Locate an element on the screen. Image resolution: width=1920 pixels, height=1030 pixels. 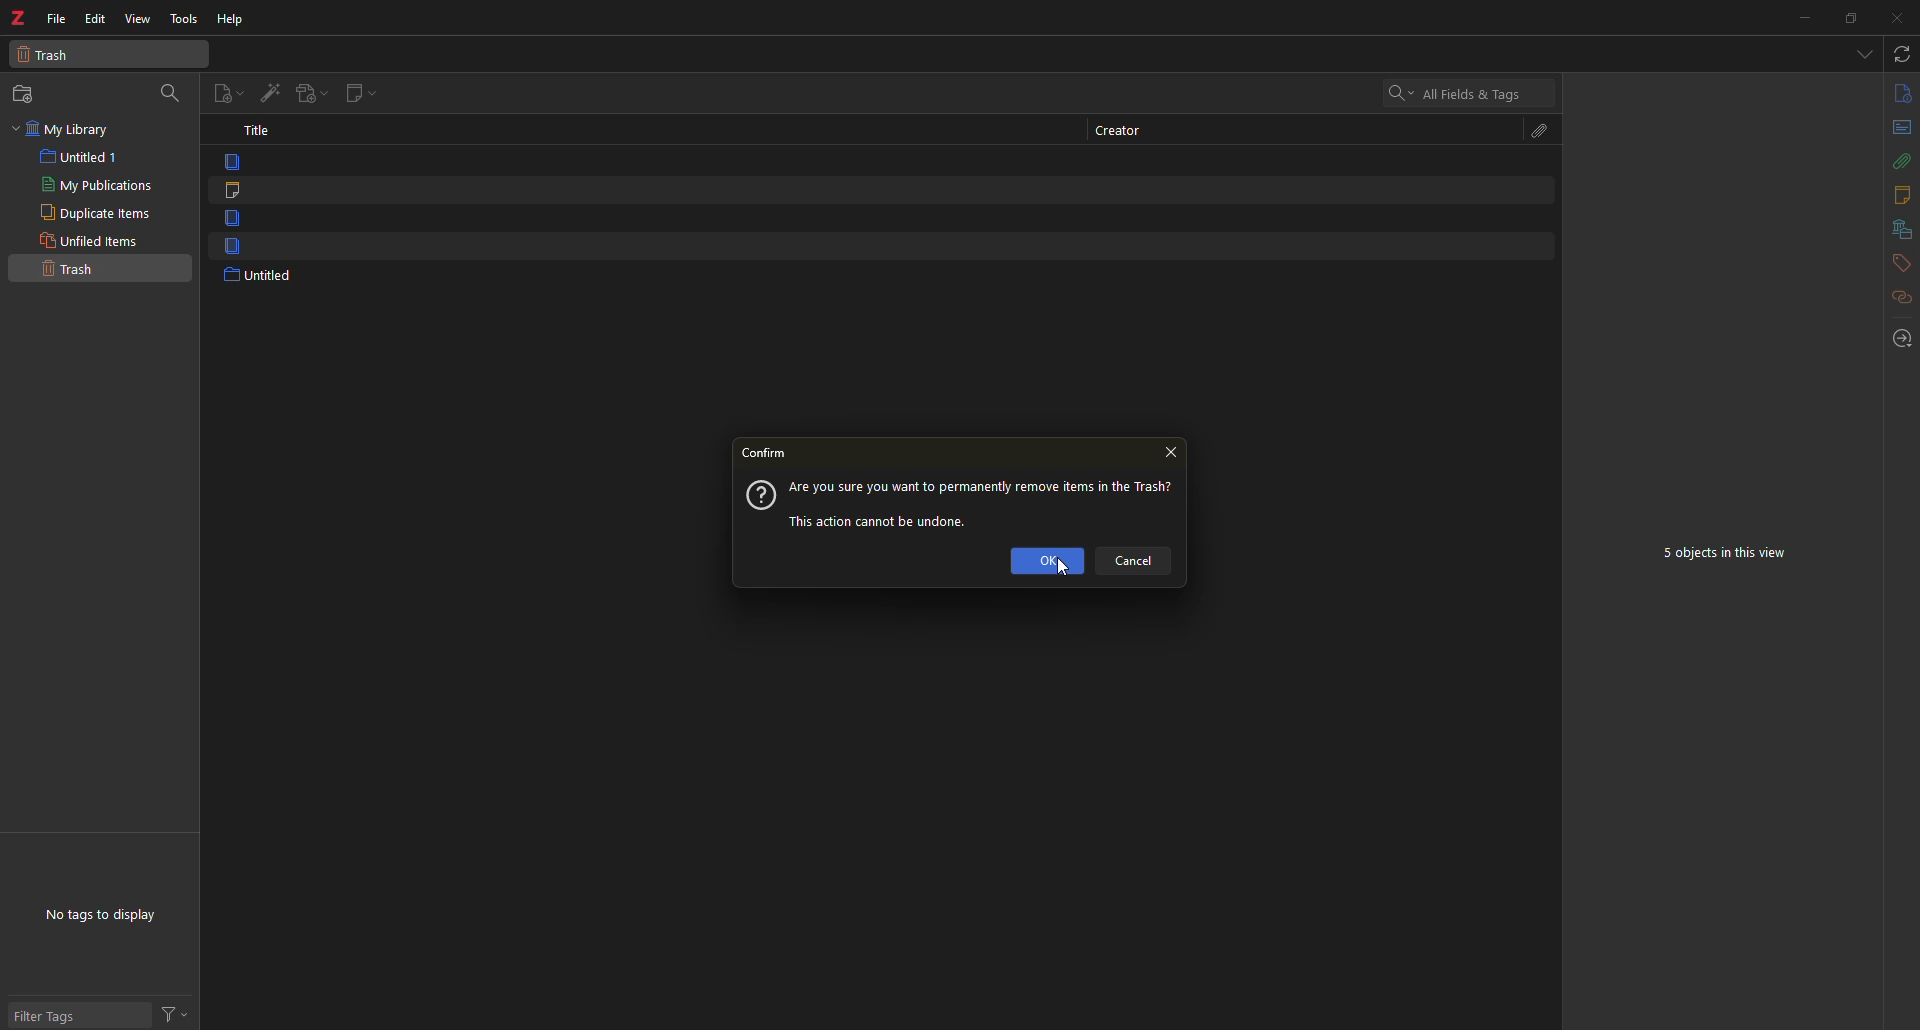
attach is located at coordinates (1544, 131).